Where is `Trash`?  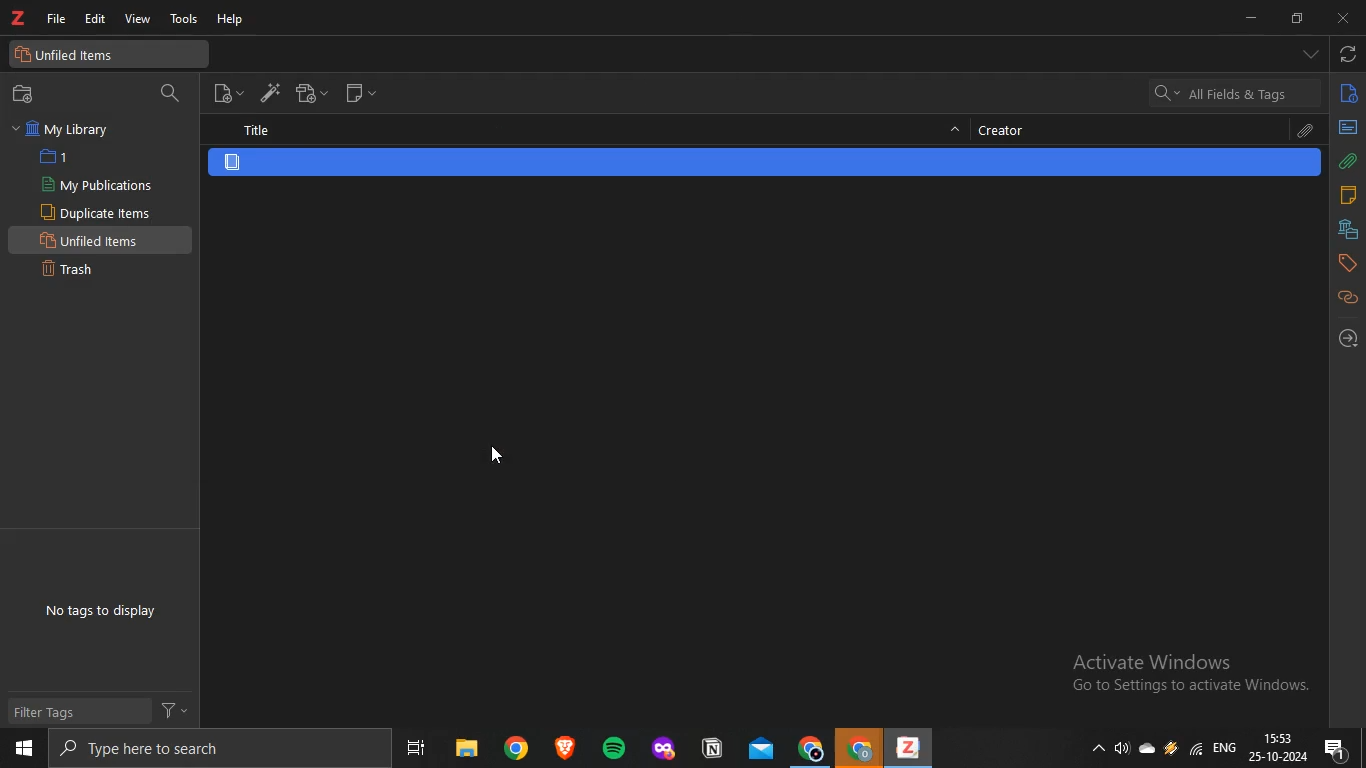
Trash is located at coordinates (76, 267).